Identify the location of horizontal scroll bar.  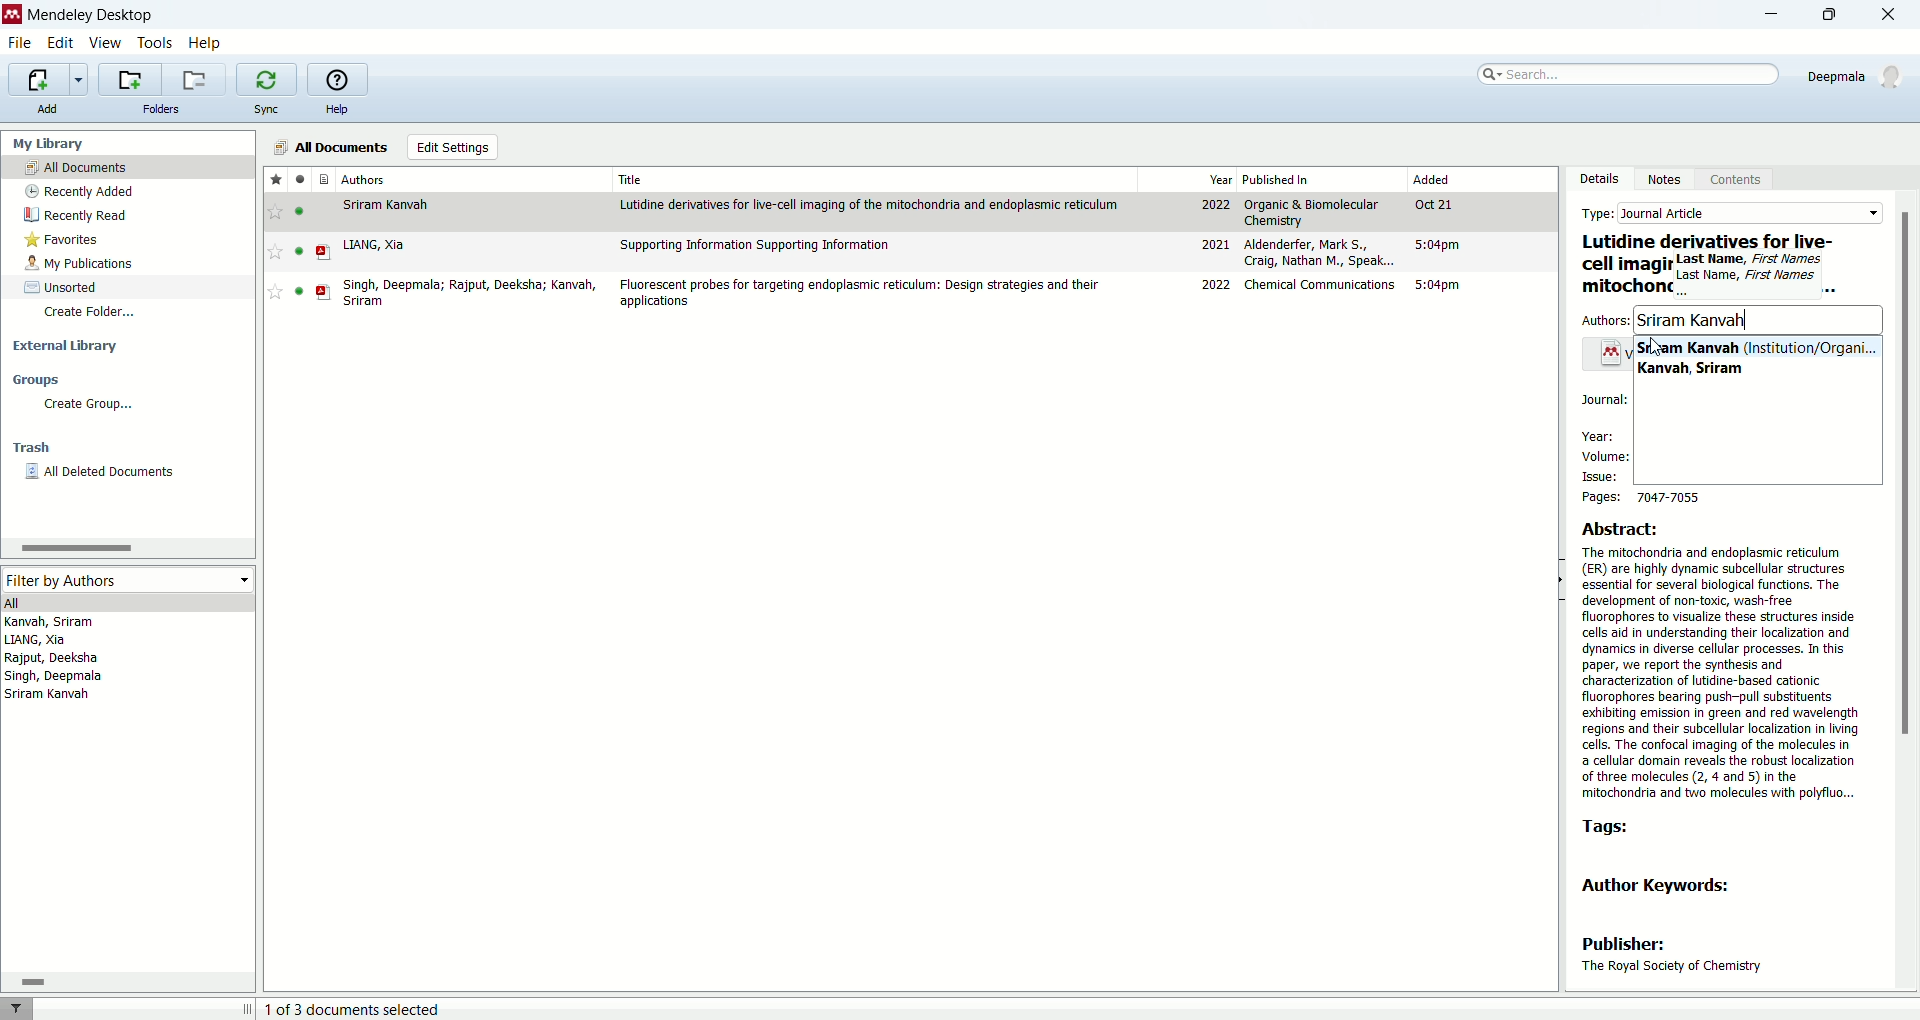
(126, 547).